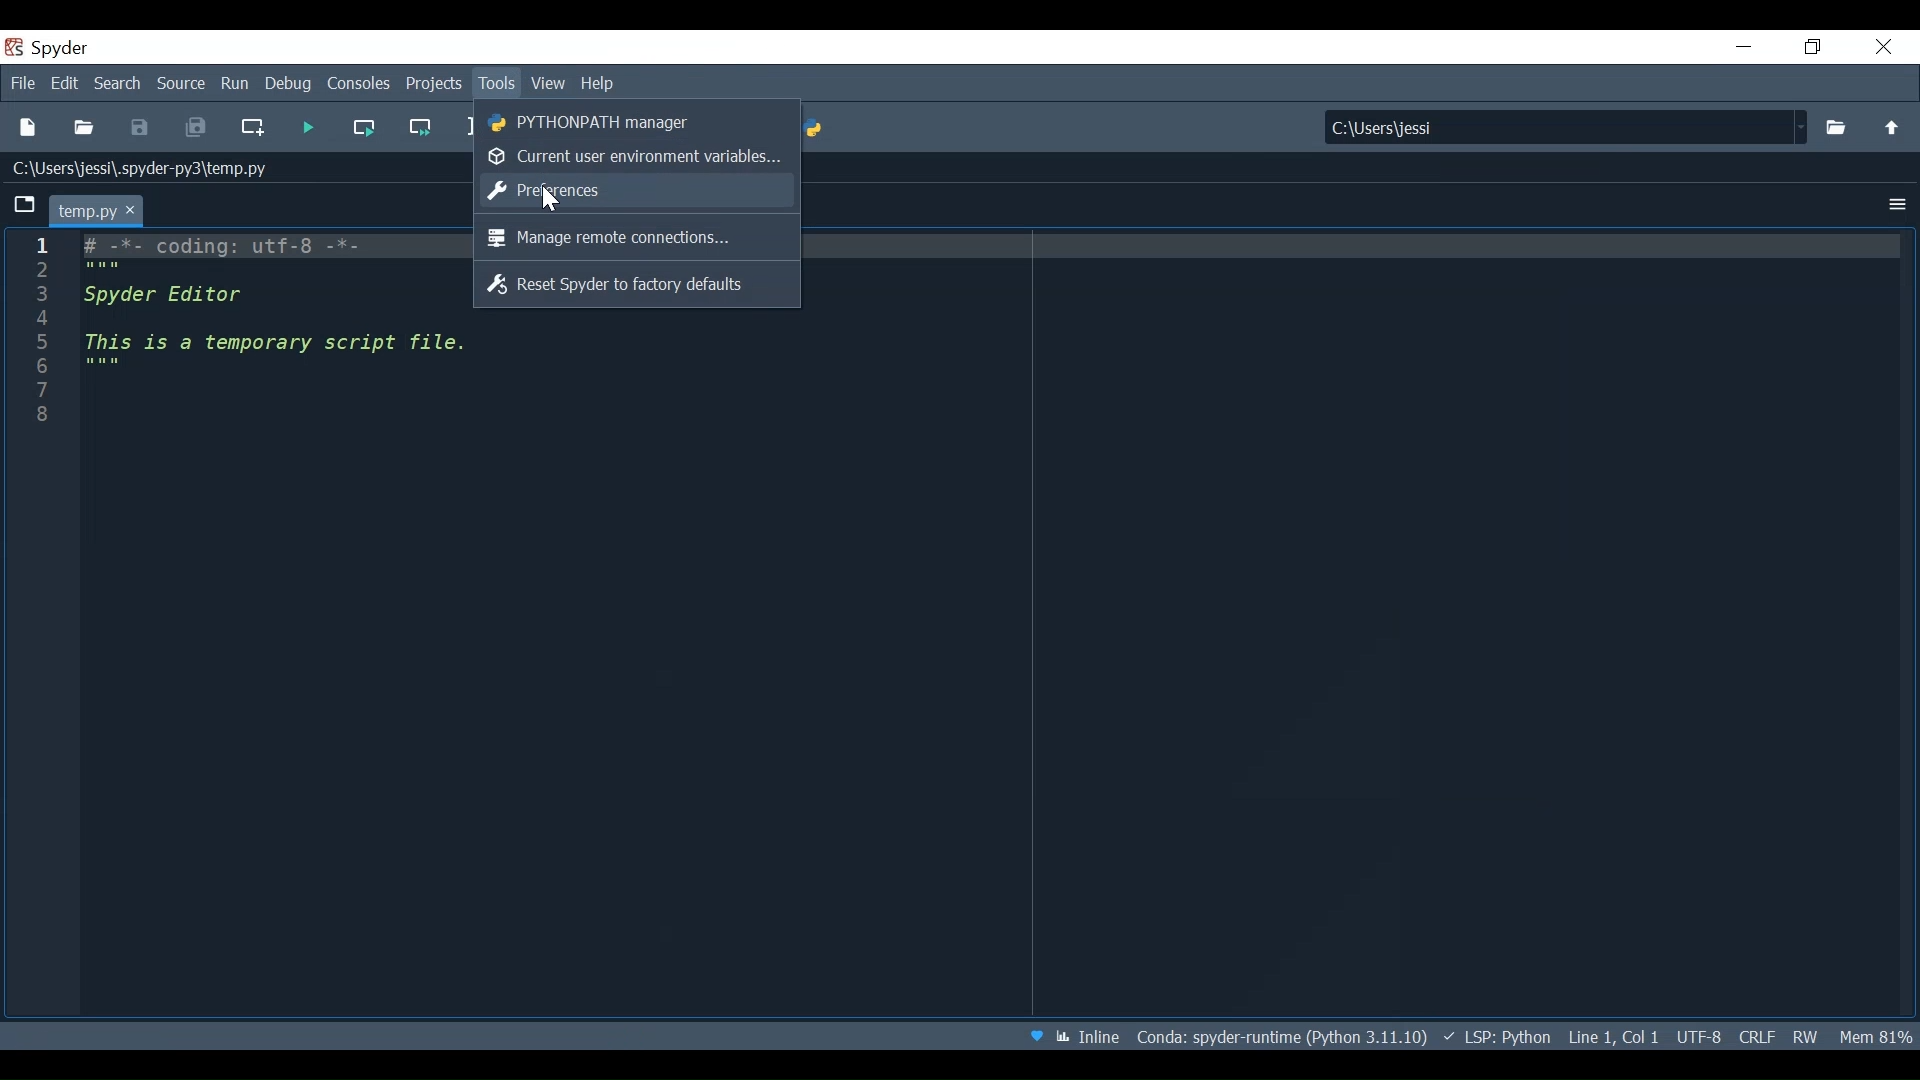  What do you see at coordinates (1612, 1036) in the screenshot?
I see `Cursor Position` at bounding box center [1612, 1036].